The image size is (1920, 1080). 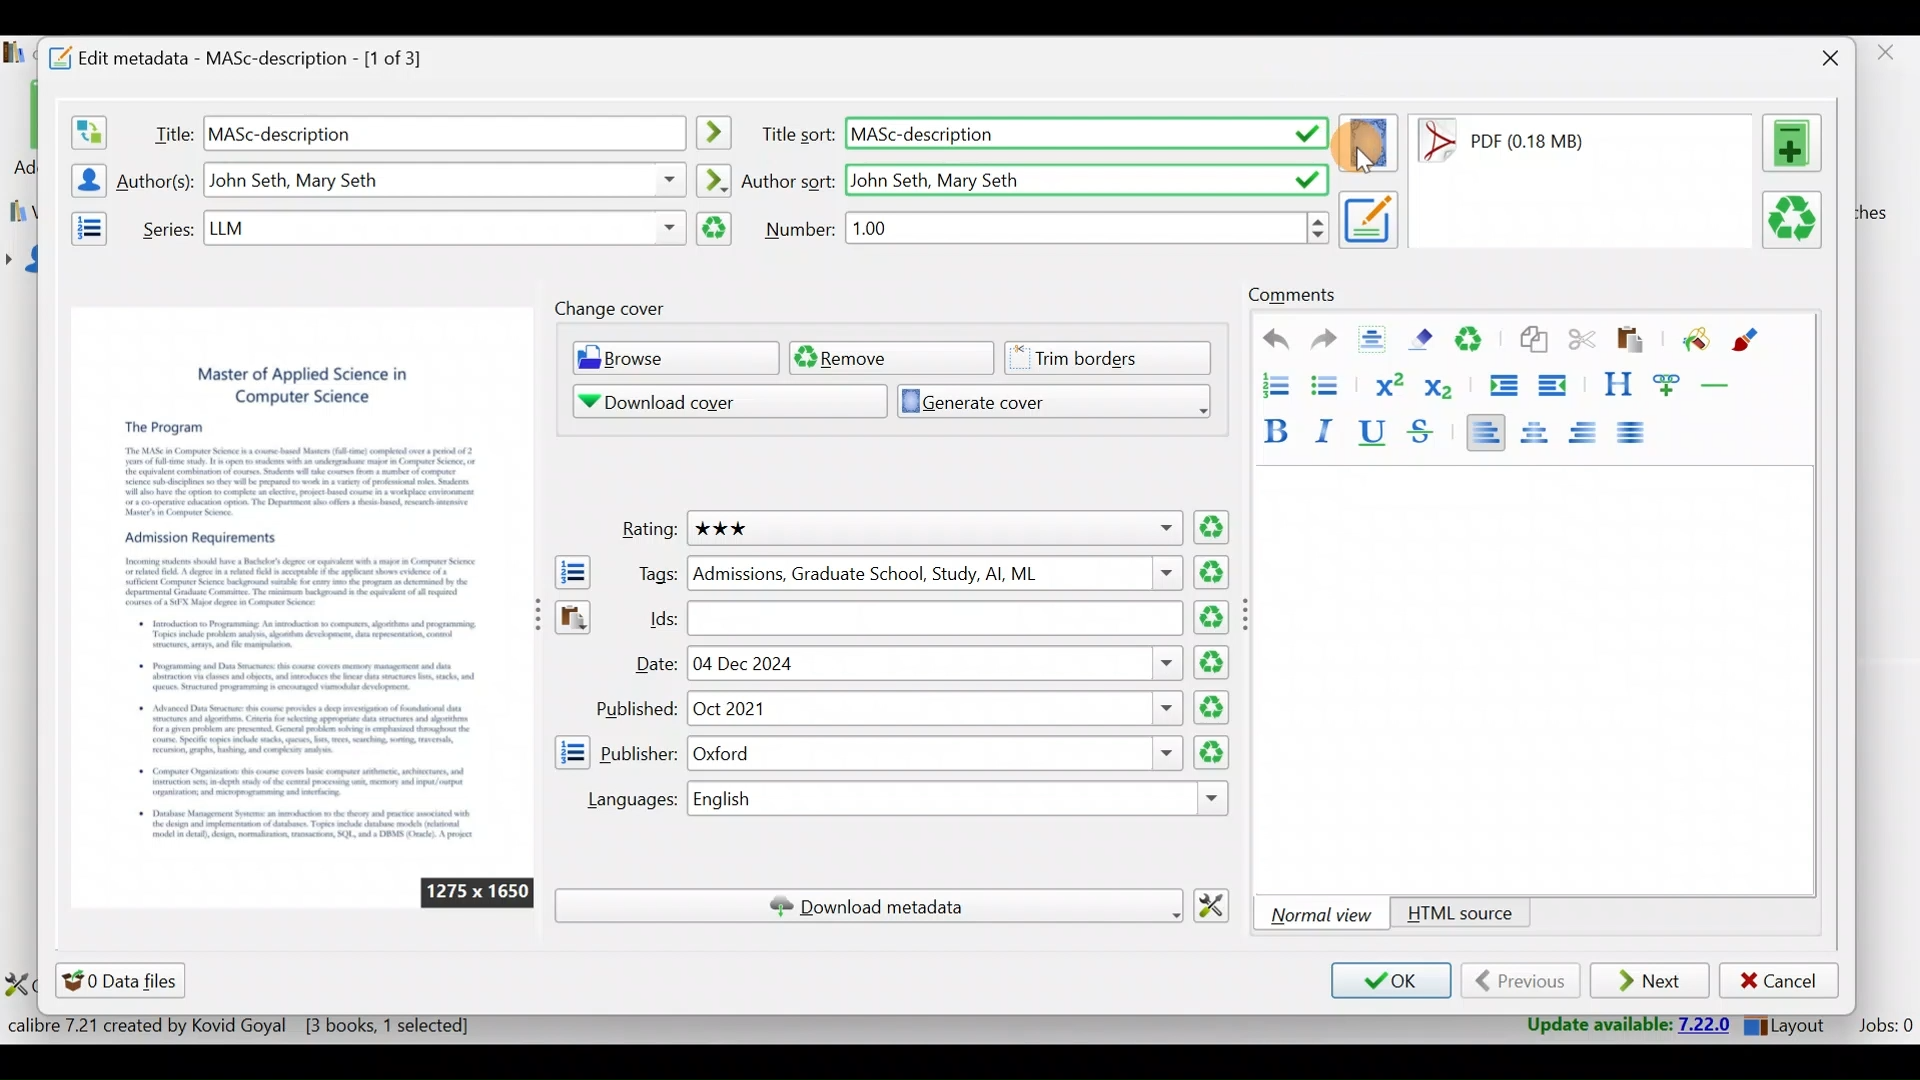 What do you see at coordinates (1292, 296) in the screenshot?
I see `Comments` at bounding box center [1292, 296].